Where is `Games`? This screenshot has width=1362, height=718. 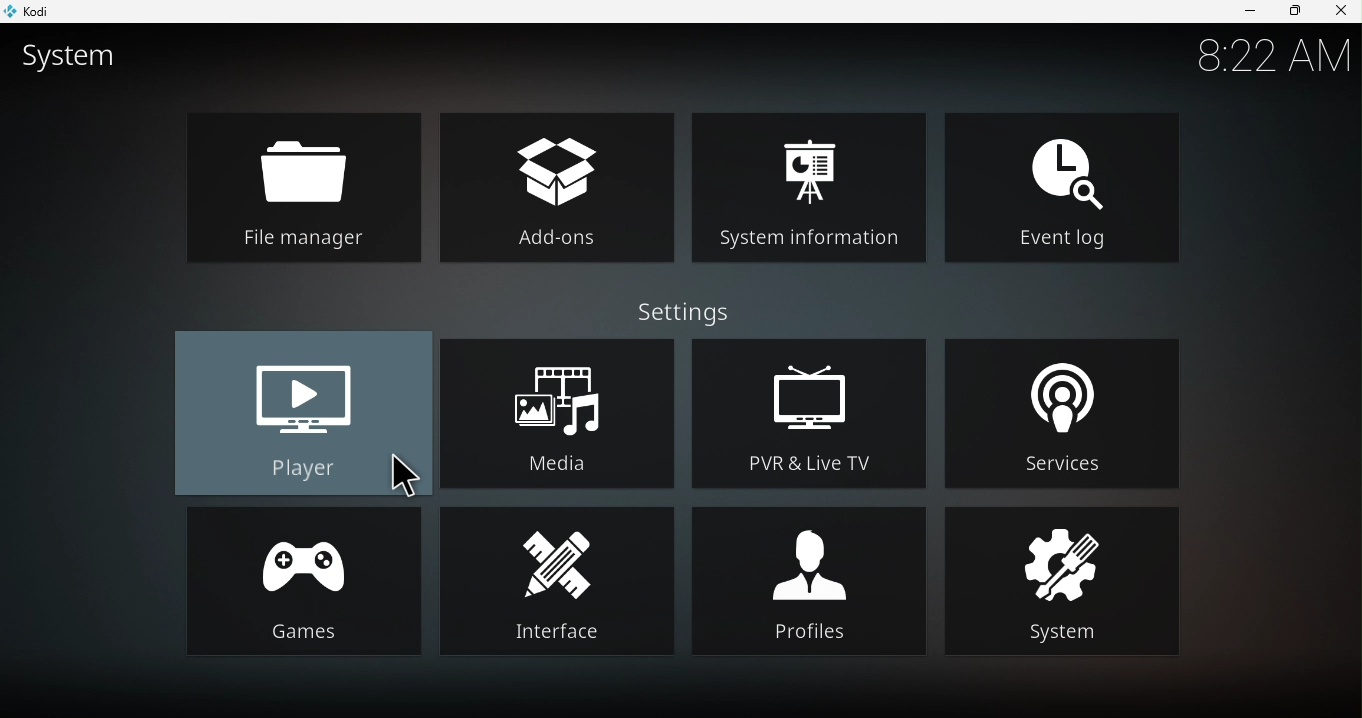 Games is located at coordinates (297, 581).